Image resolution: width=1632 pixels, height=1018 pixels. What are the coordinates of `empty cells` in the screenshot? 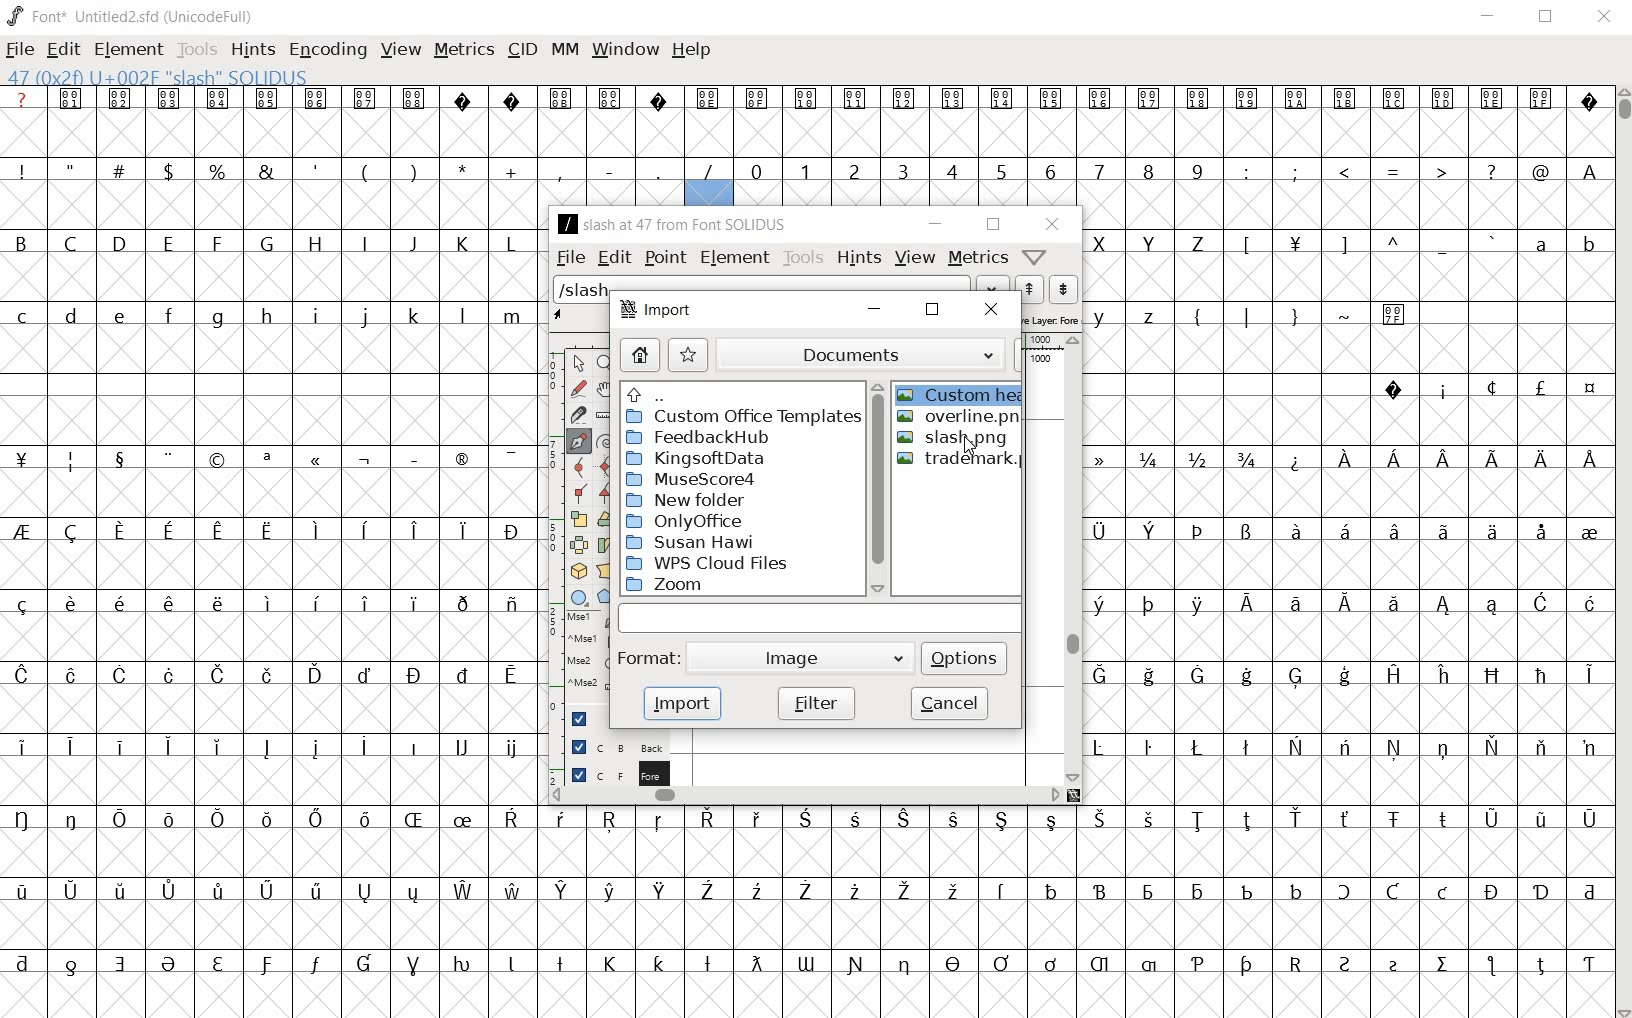 It's located at (1348, 565).